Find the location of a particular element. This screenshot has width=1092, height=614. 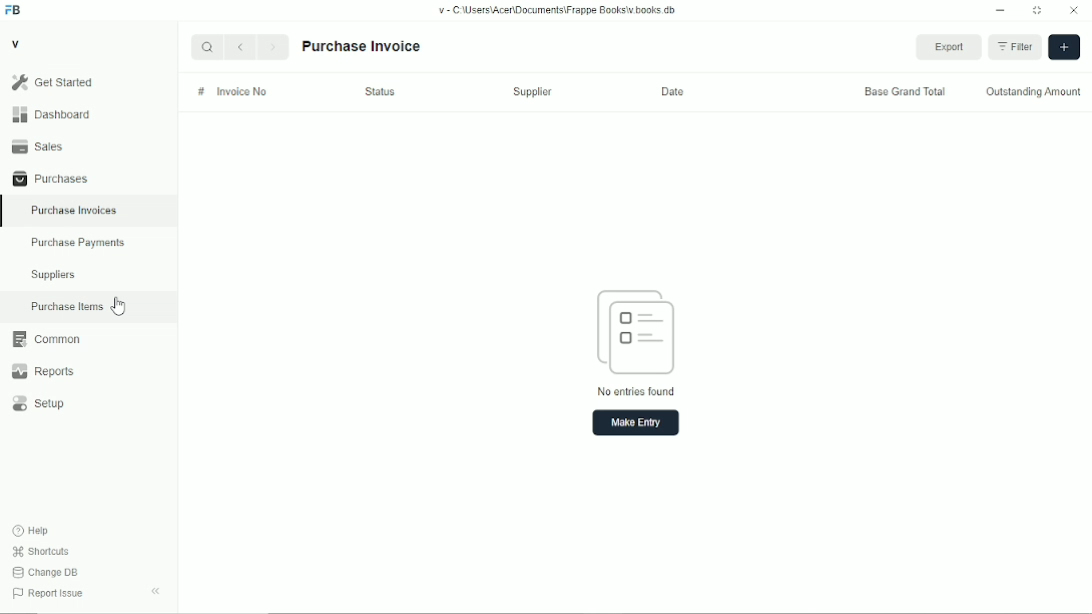

sales is located at coordinates (38, 146).